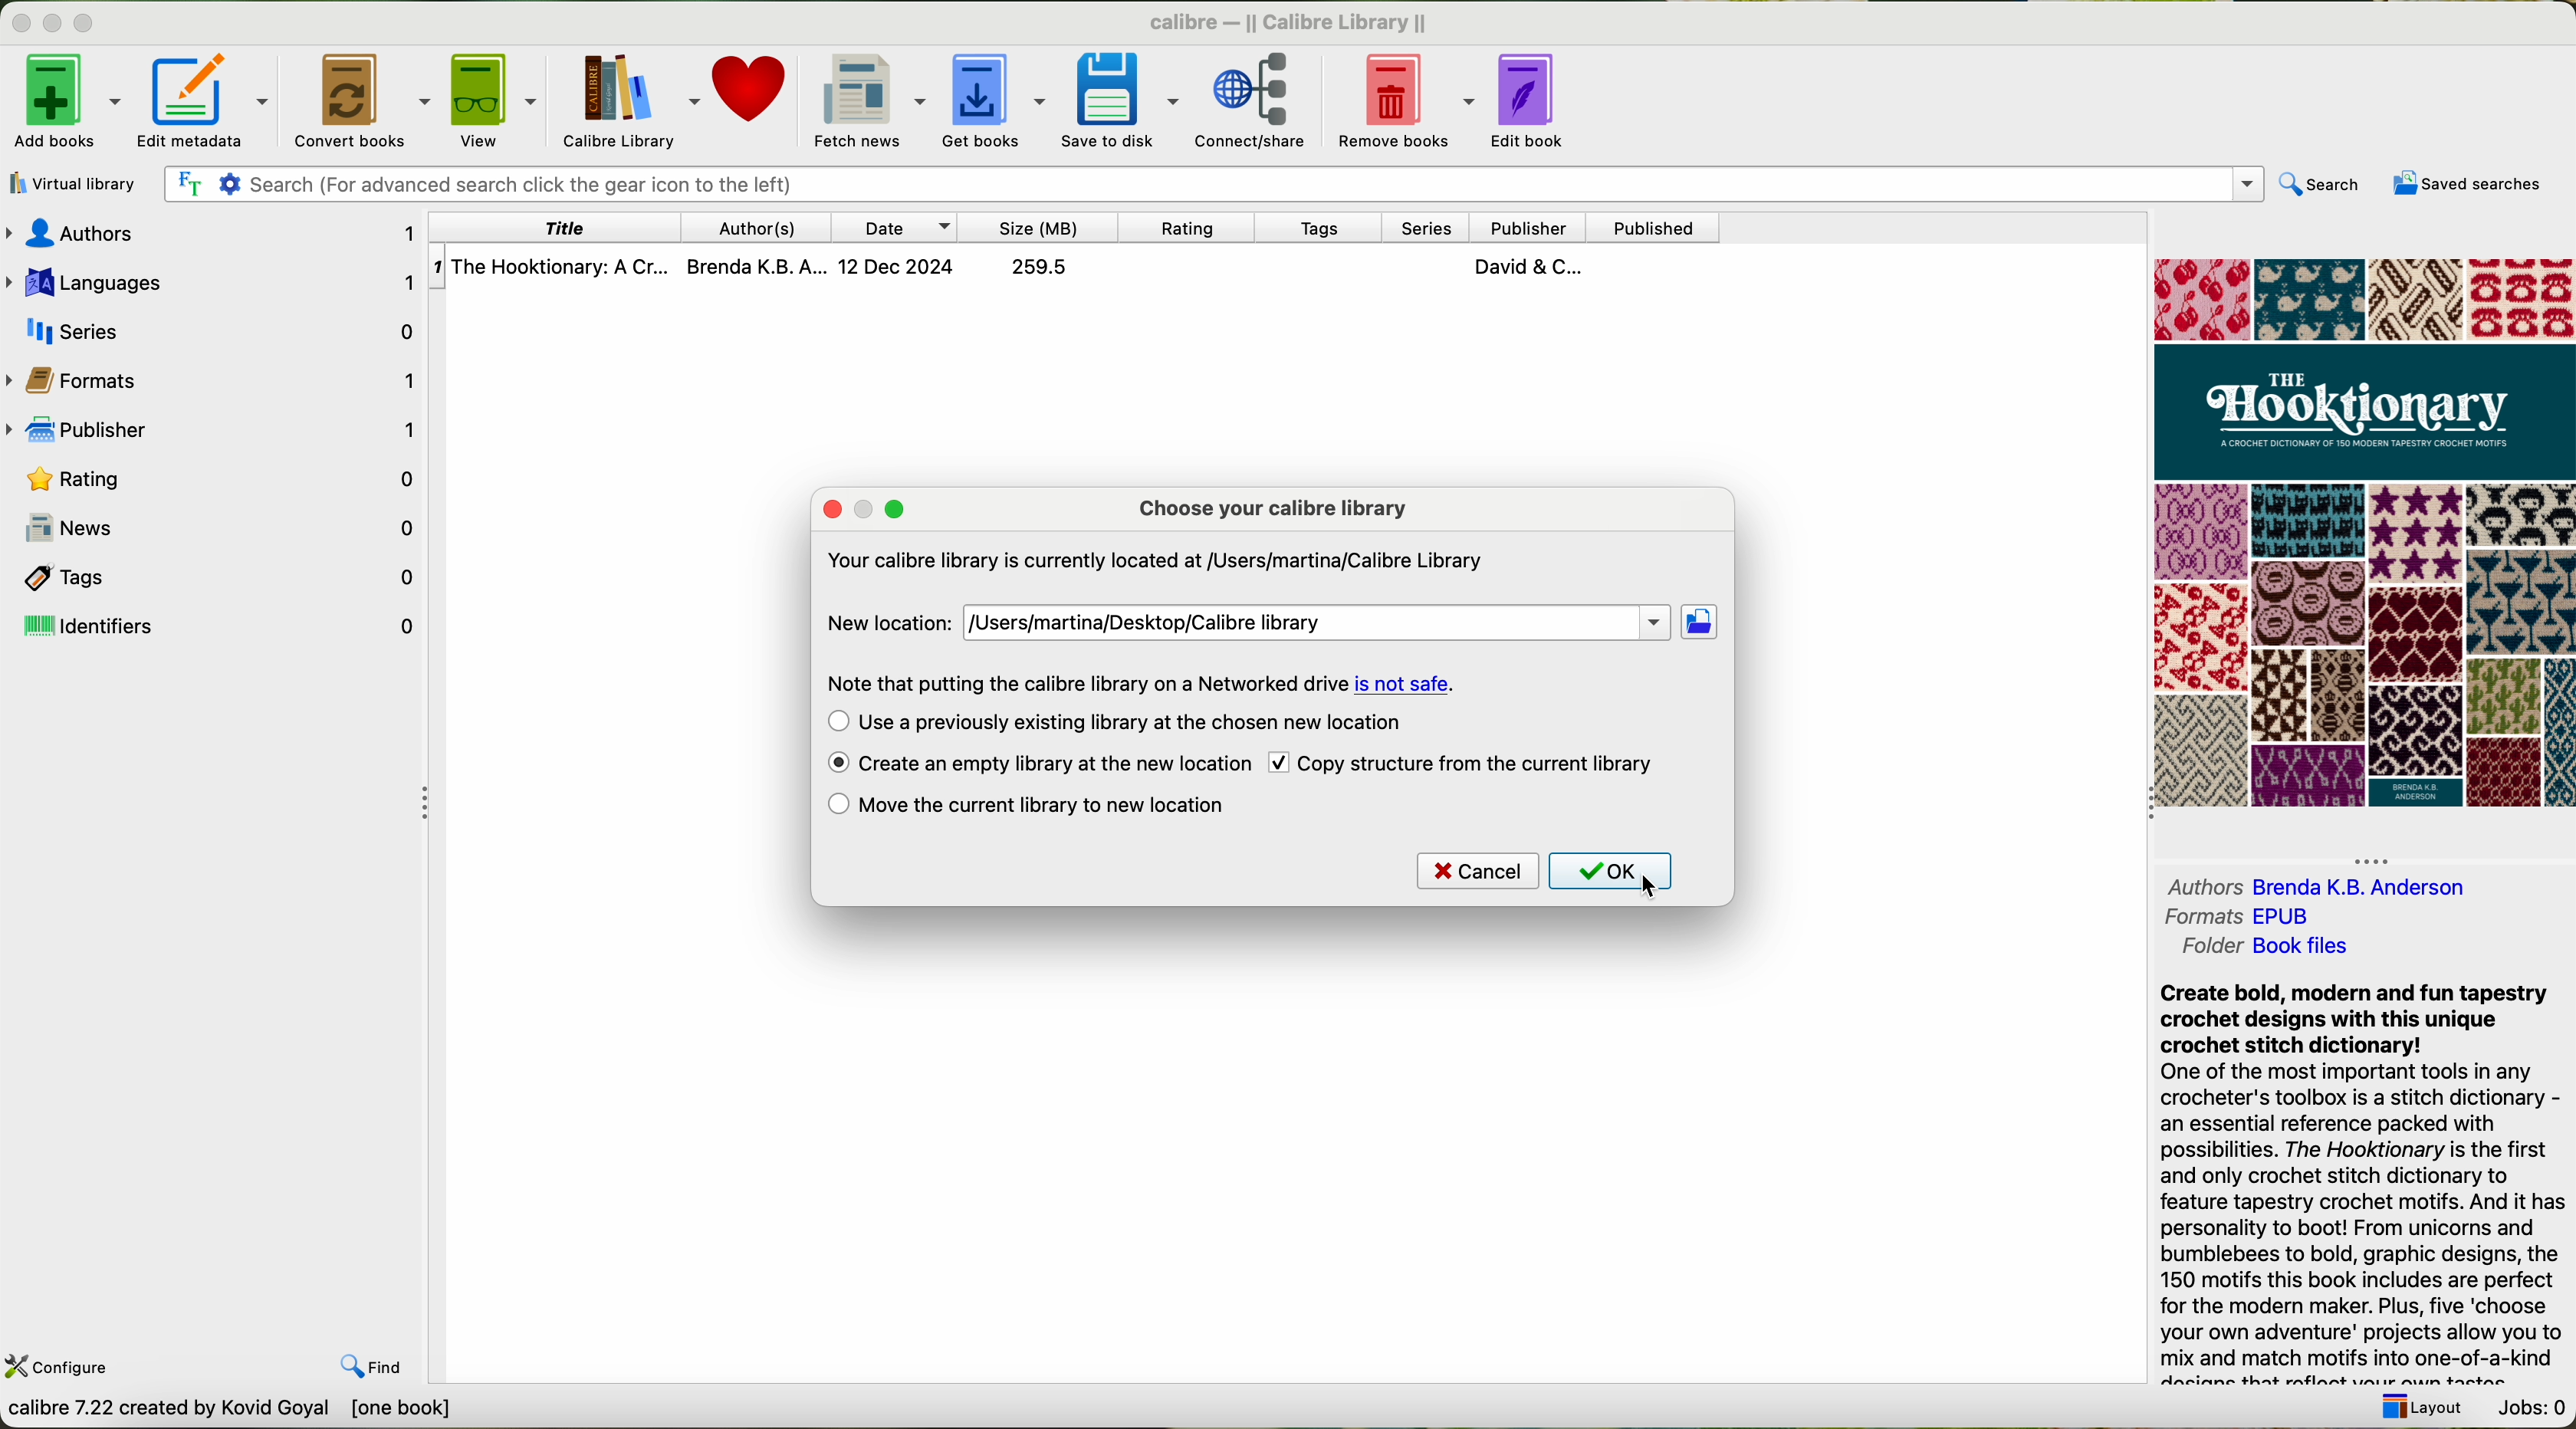  What do you see at coordinates (2353, 1184) in the screenshot?
I see `Create bold, modern and fun tapestry
crochet designs with this unique
crochet stitch dictionary!

One of the most important tools in any
crocheter's toolbox is a stitch dictionary -
an essential reference packed with
possibilities. The Hooktionary is the first
and only crochet stitch dictionary to
feature tapestry crochet motifs. And it has
personality to boot! From unicorns and
bumblebees to bold, graphic designs, the
150 motifs this book includes are perfect
for the modern maker. Plus, five ‘choose
your own adventure' projects allow you to
mix and match motifs into one-of-a-kind` at bounding box center [2353, 1184].